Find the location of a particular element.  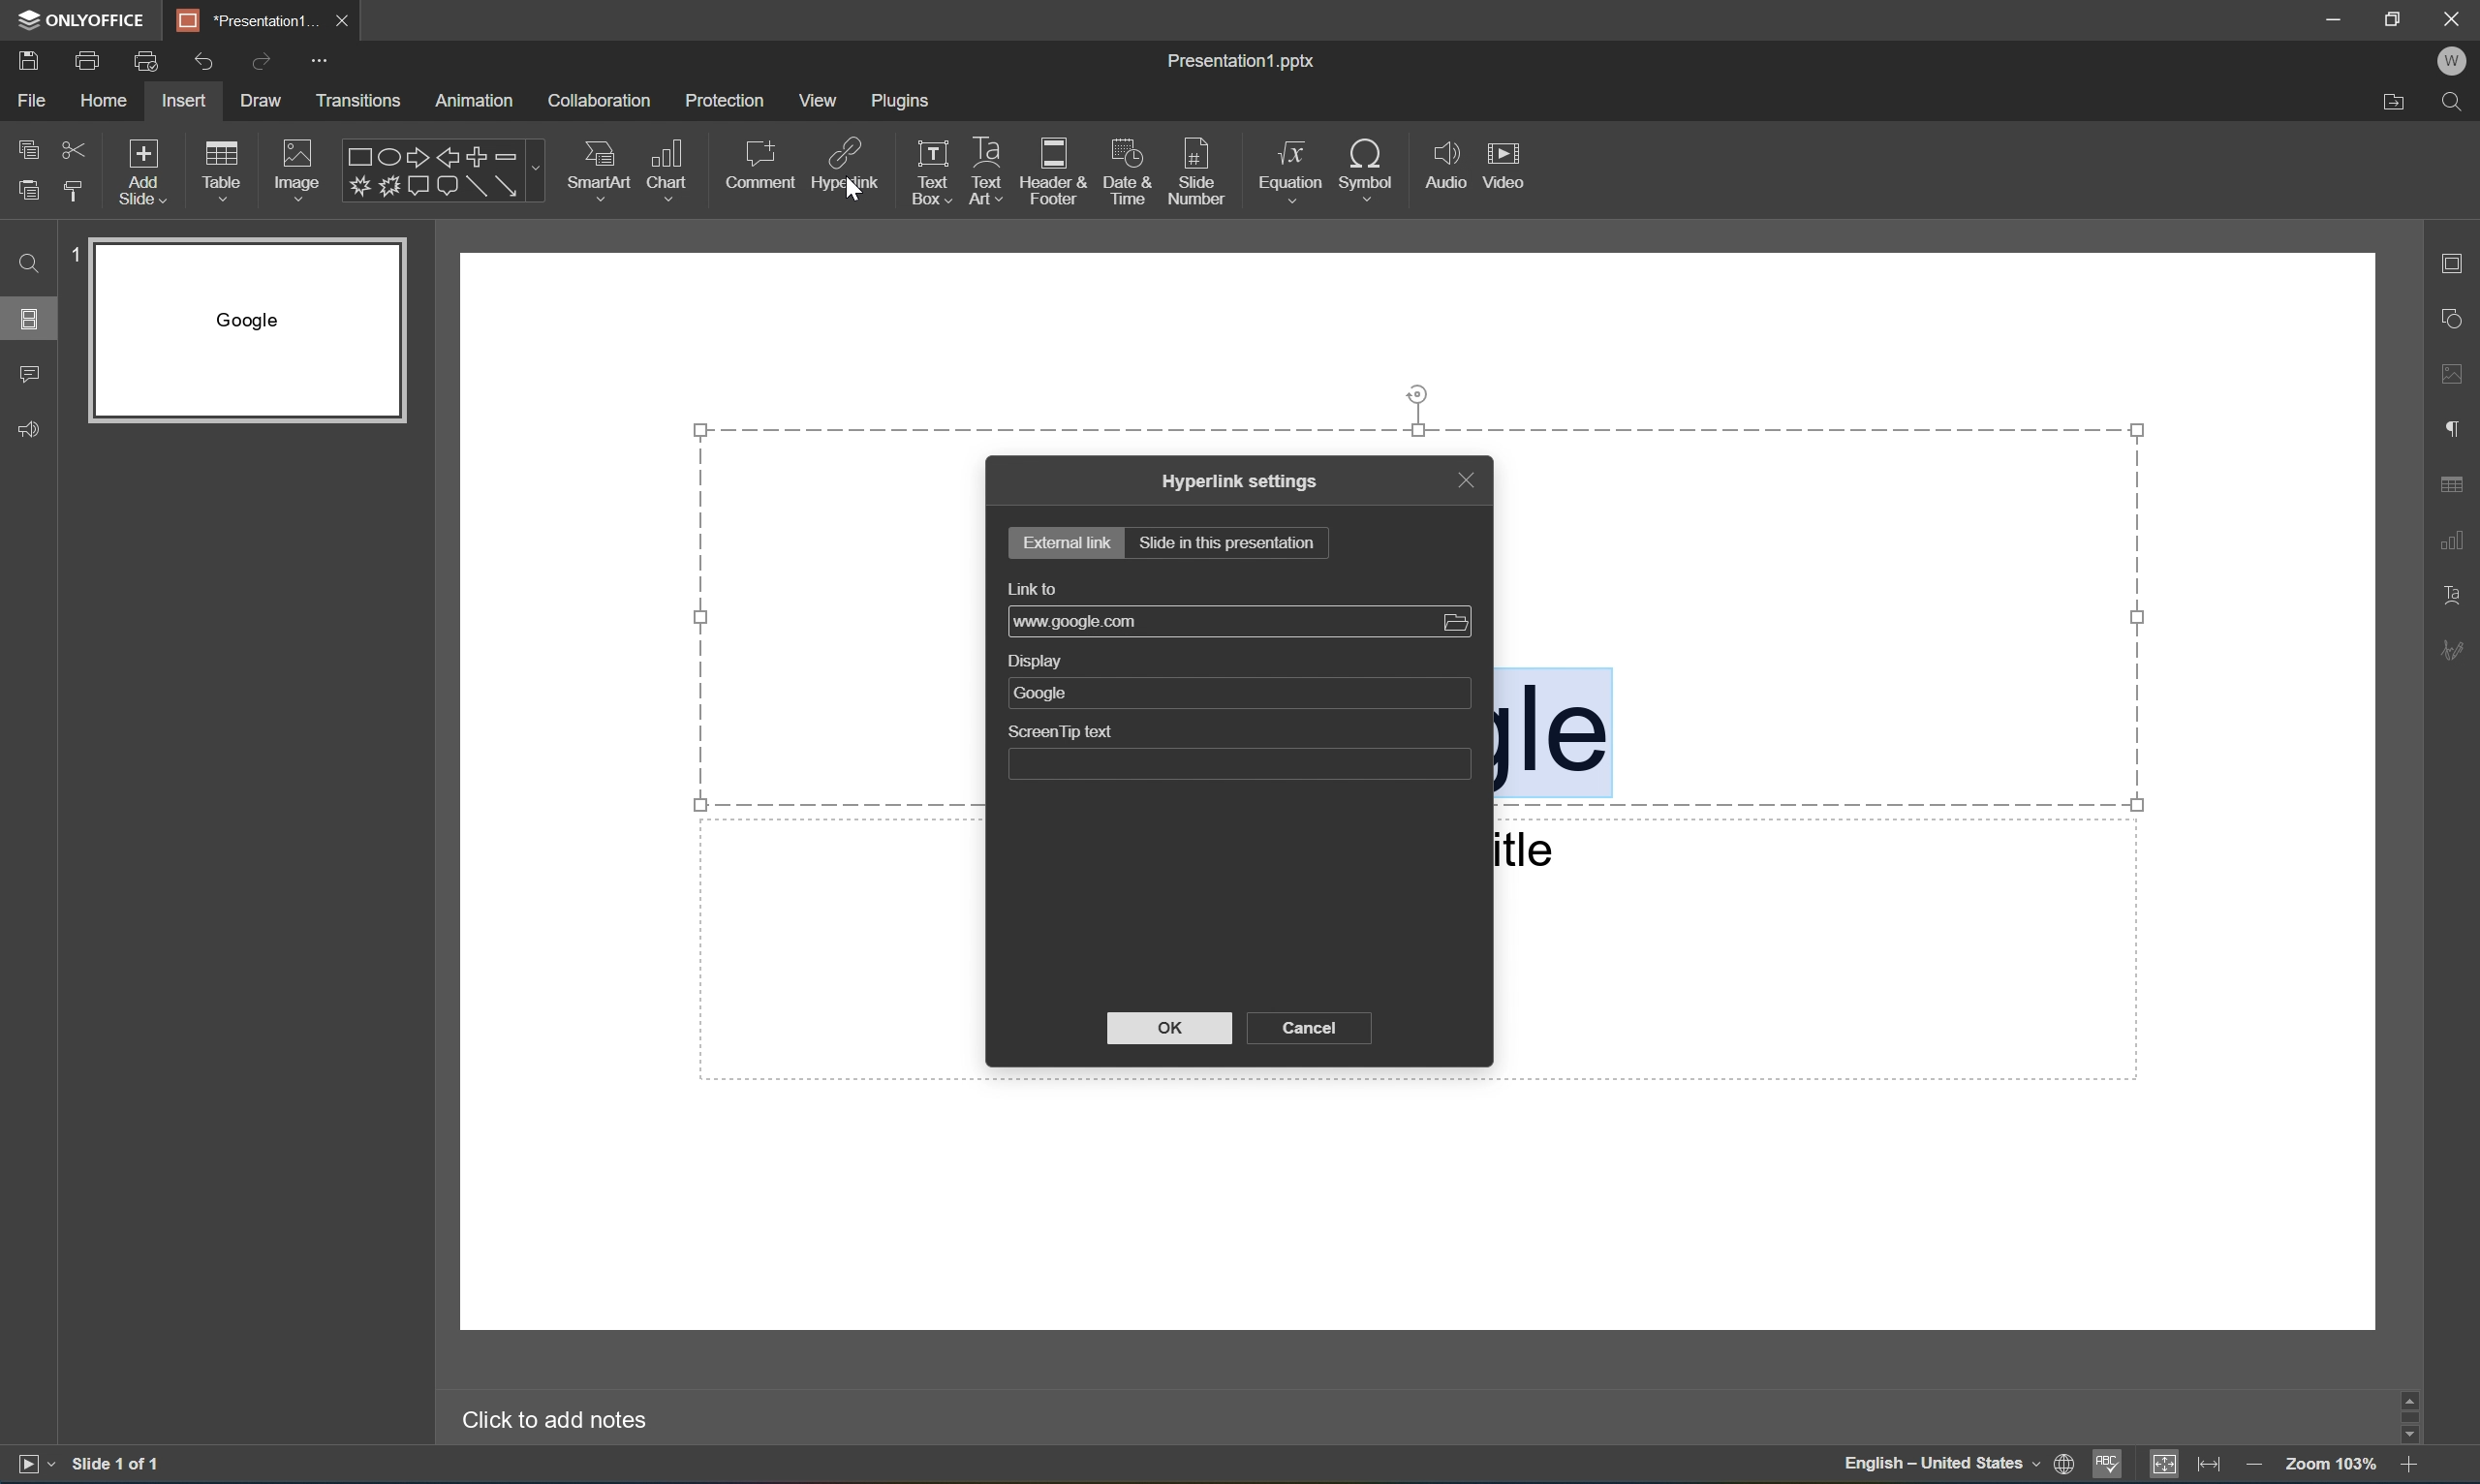

Signature settings is located at coordinates (2452, 650).